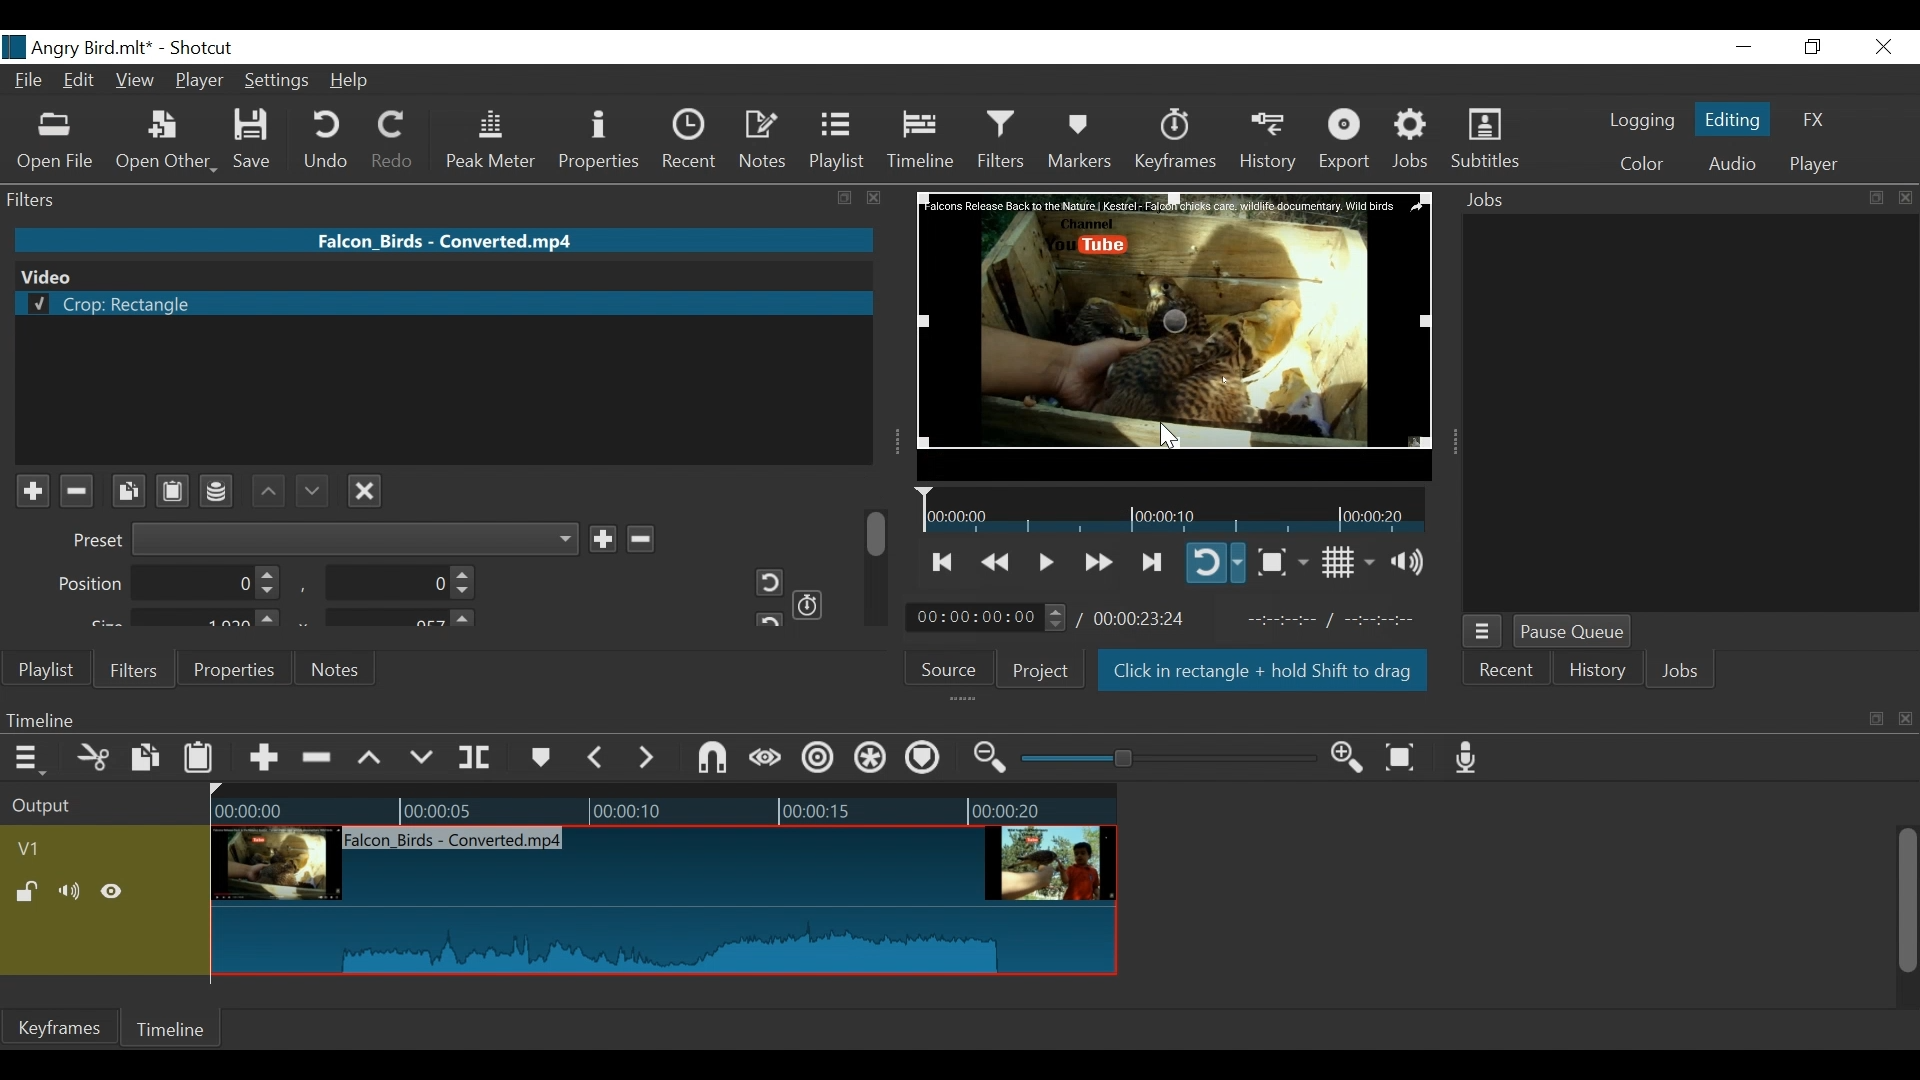 The width and height of the screenshot is (1920, 1080). What do you see at coordinates (173, 1029) in the screenshot?
I see `Timeline` at bounding box center [173, 1029].